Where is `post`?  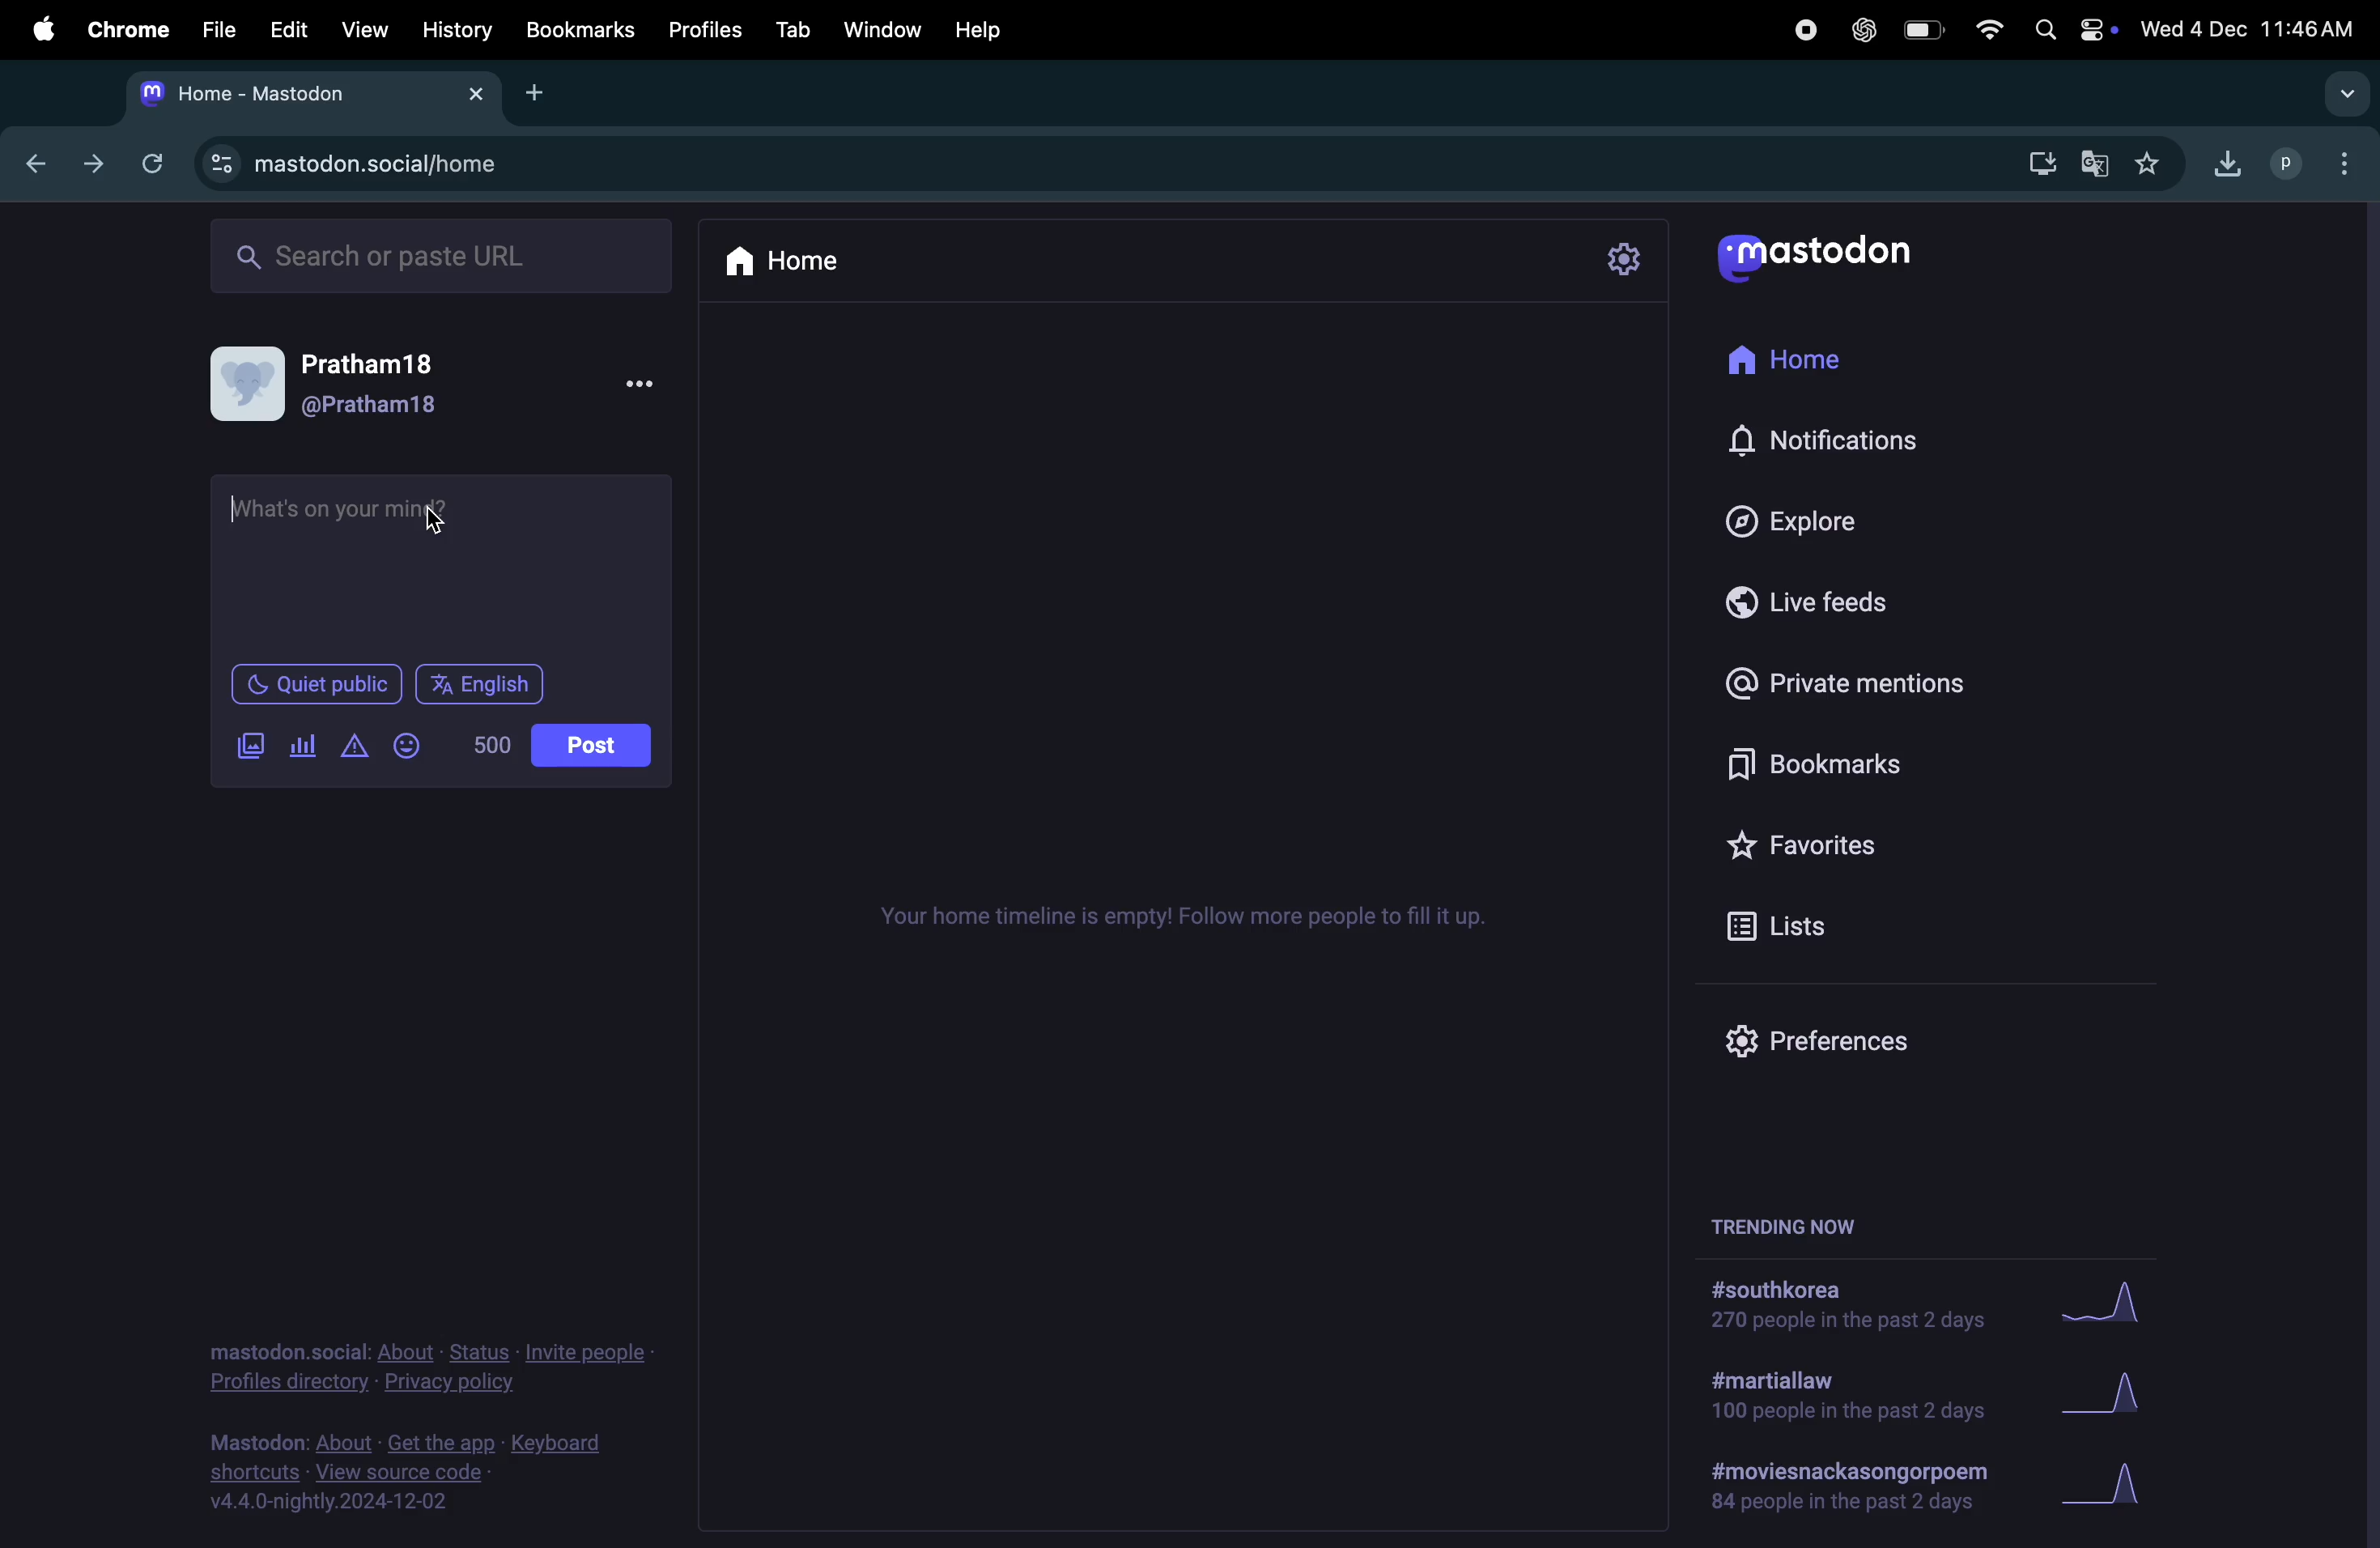
post is located at coordinates (591, 745).